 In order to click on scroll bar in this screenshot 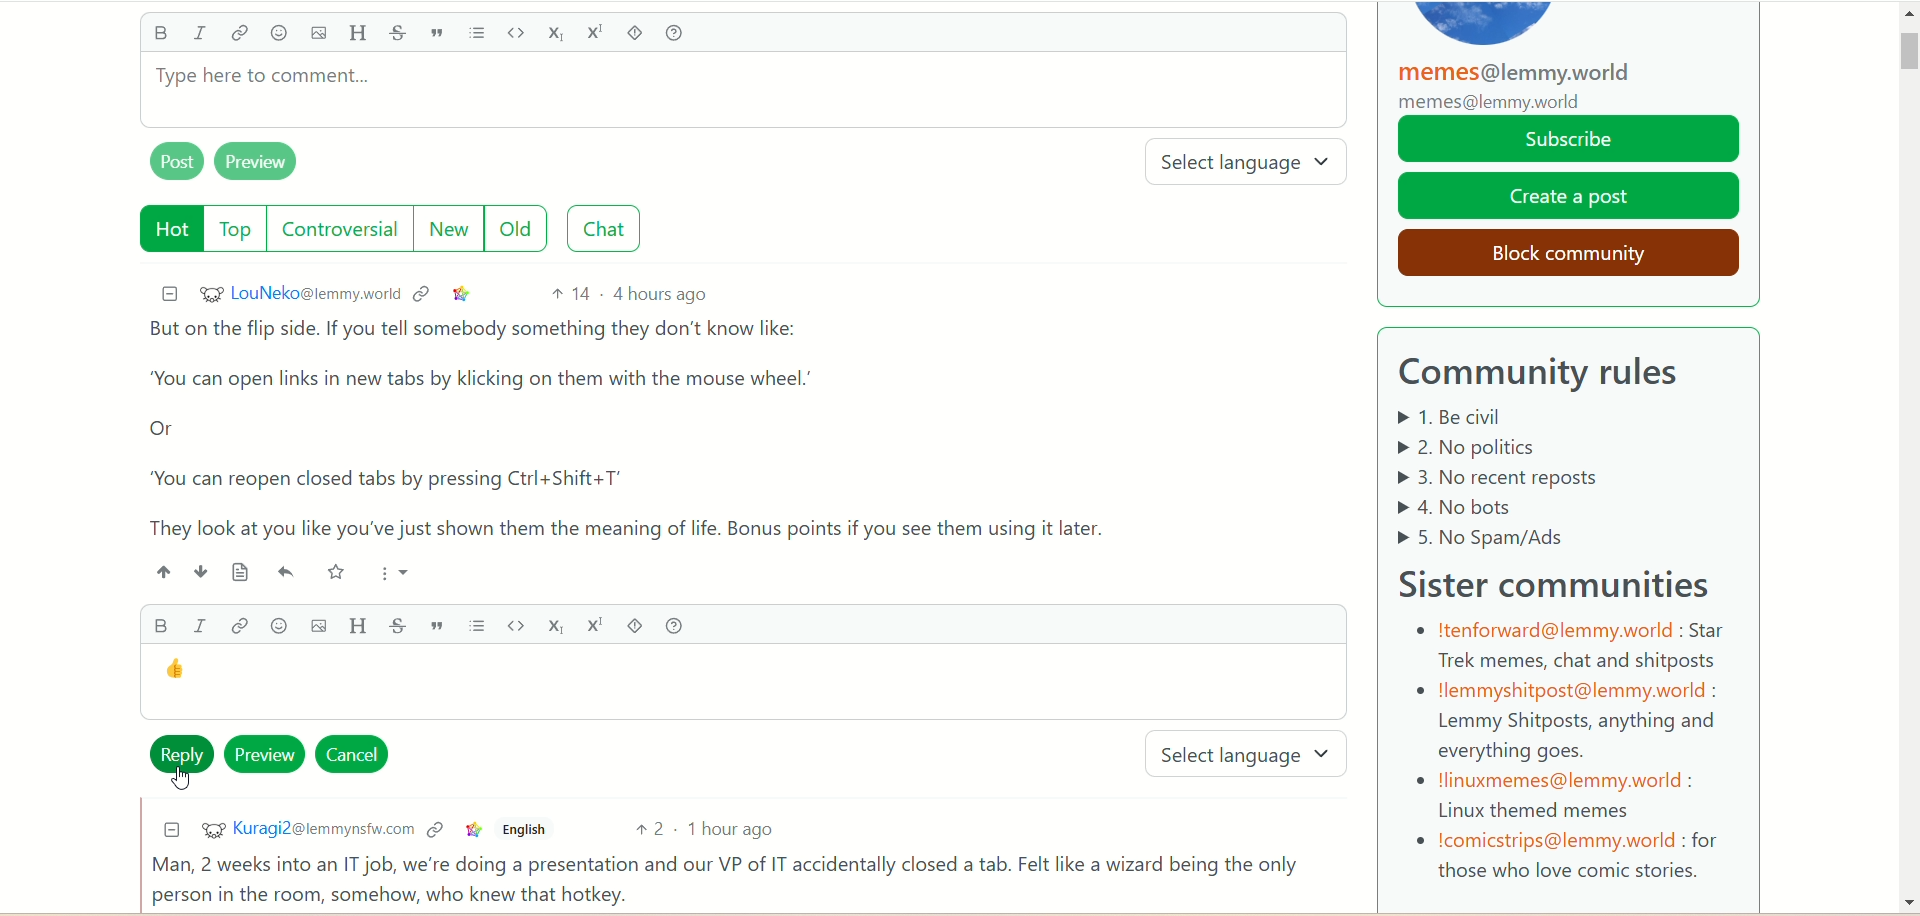, I will do `click(1907, 130)`.